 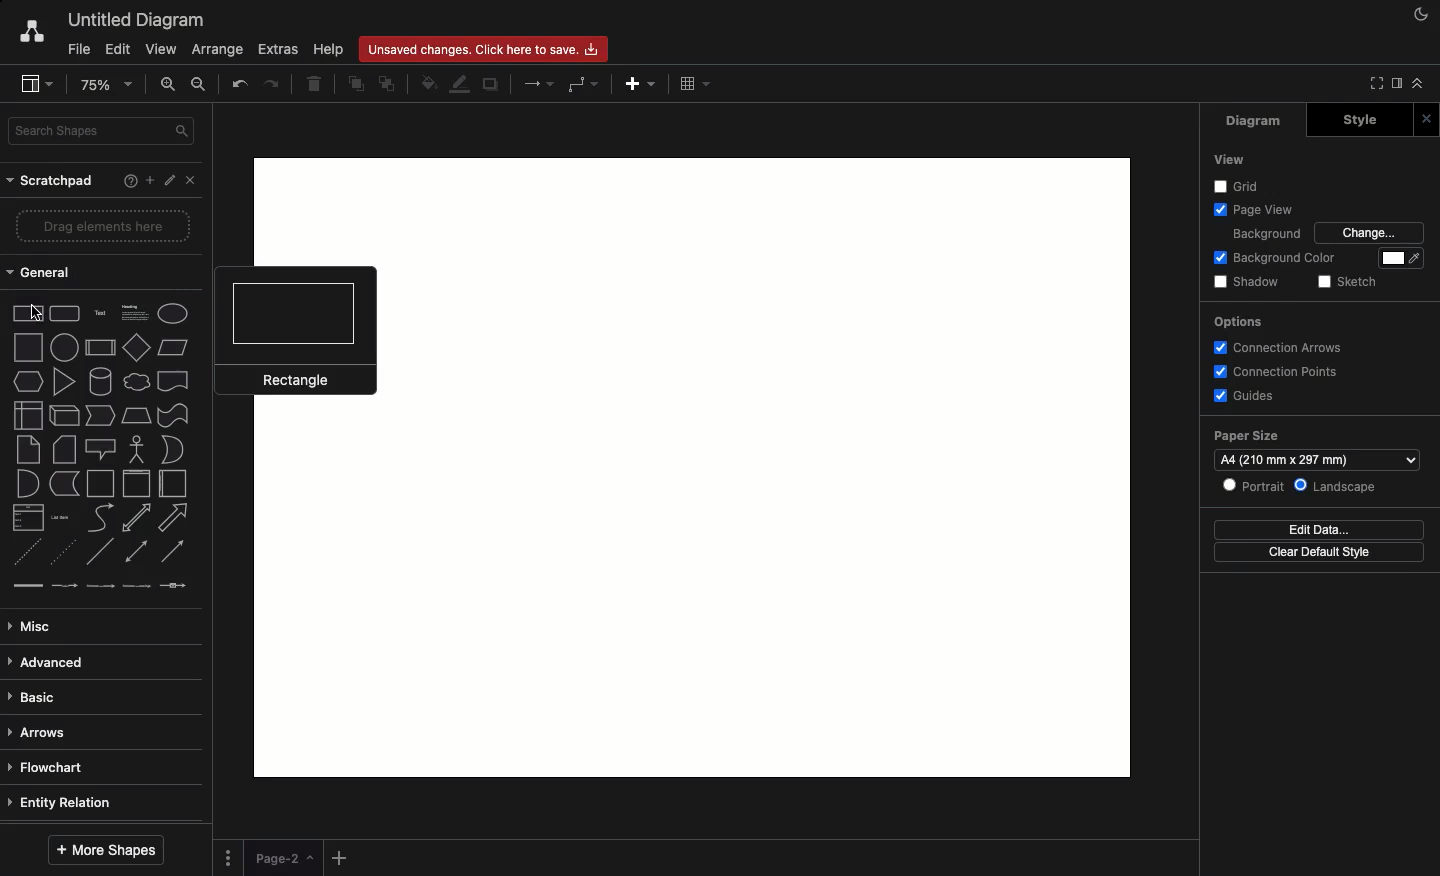 What do you see at coordinates (484, 51) in the screenshot?
I see `Unsaved` at bounding box center [484, 51].